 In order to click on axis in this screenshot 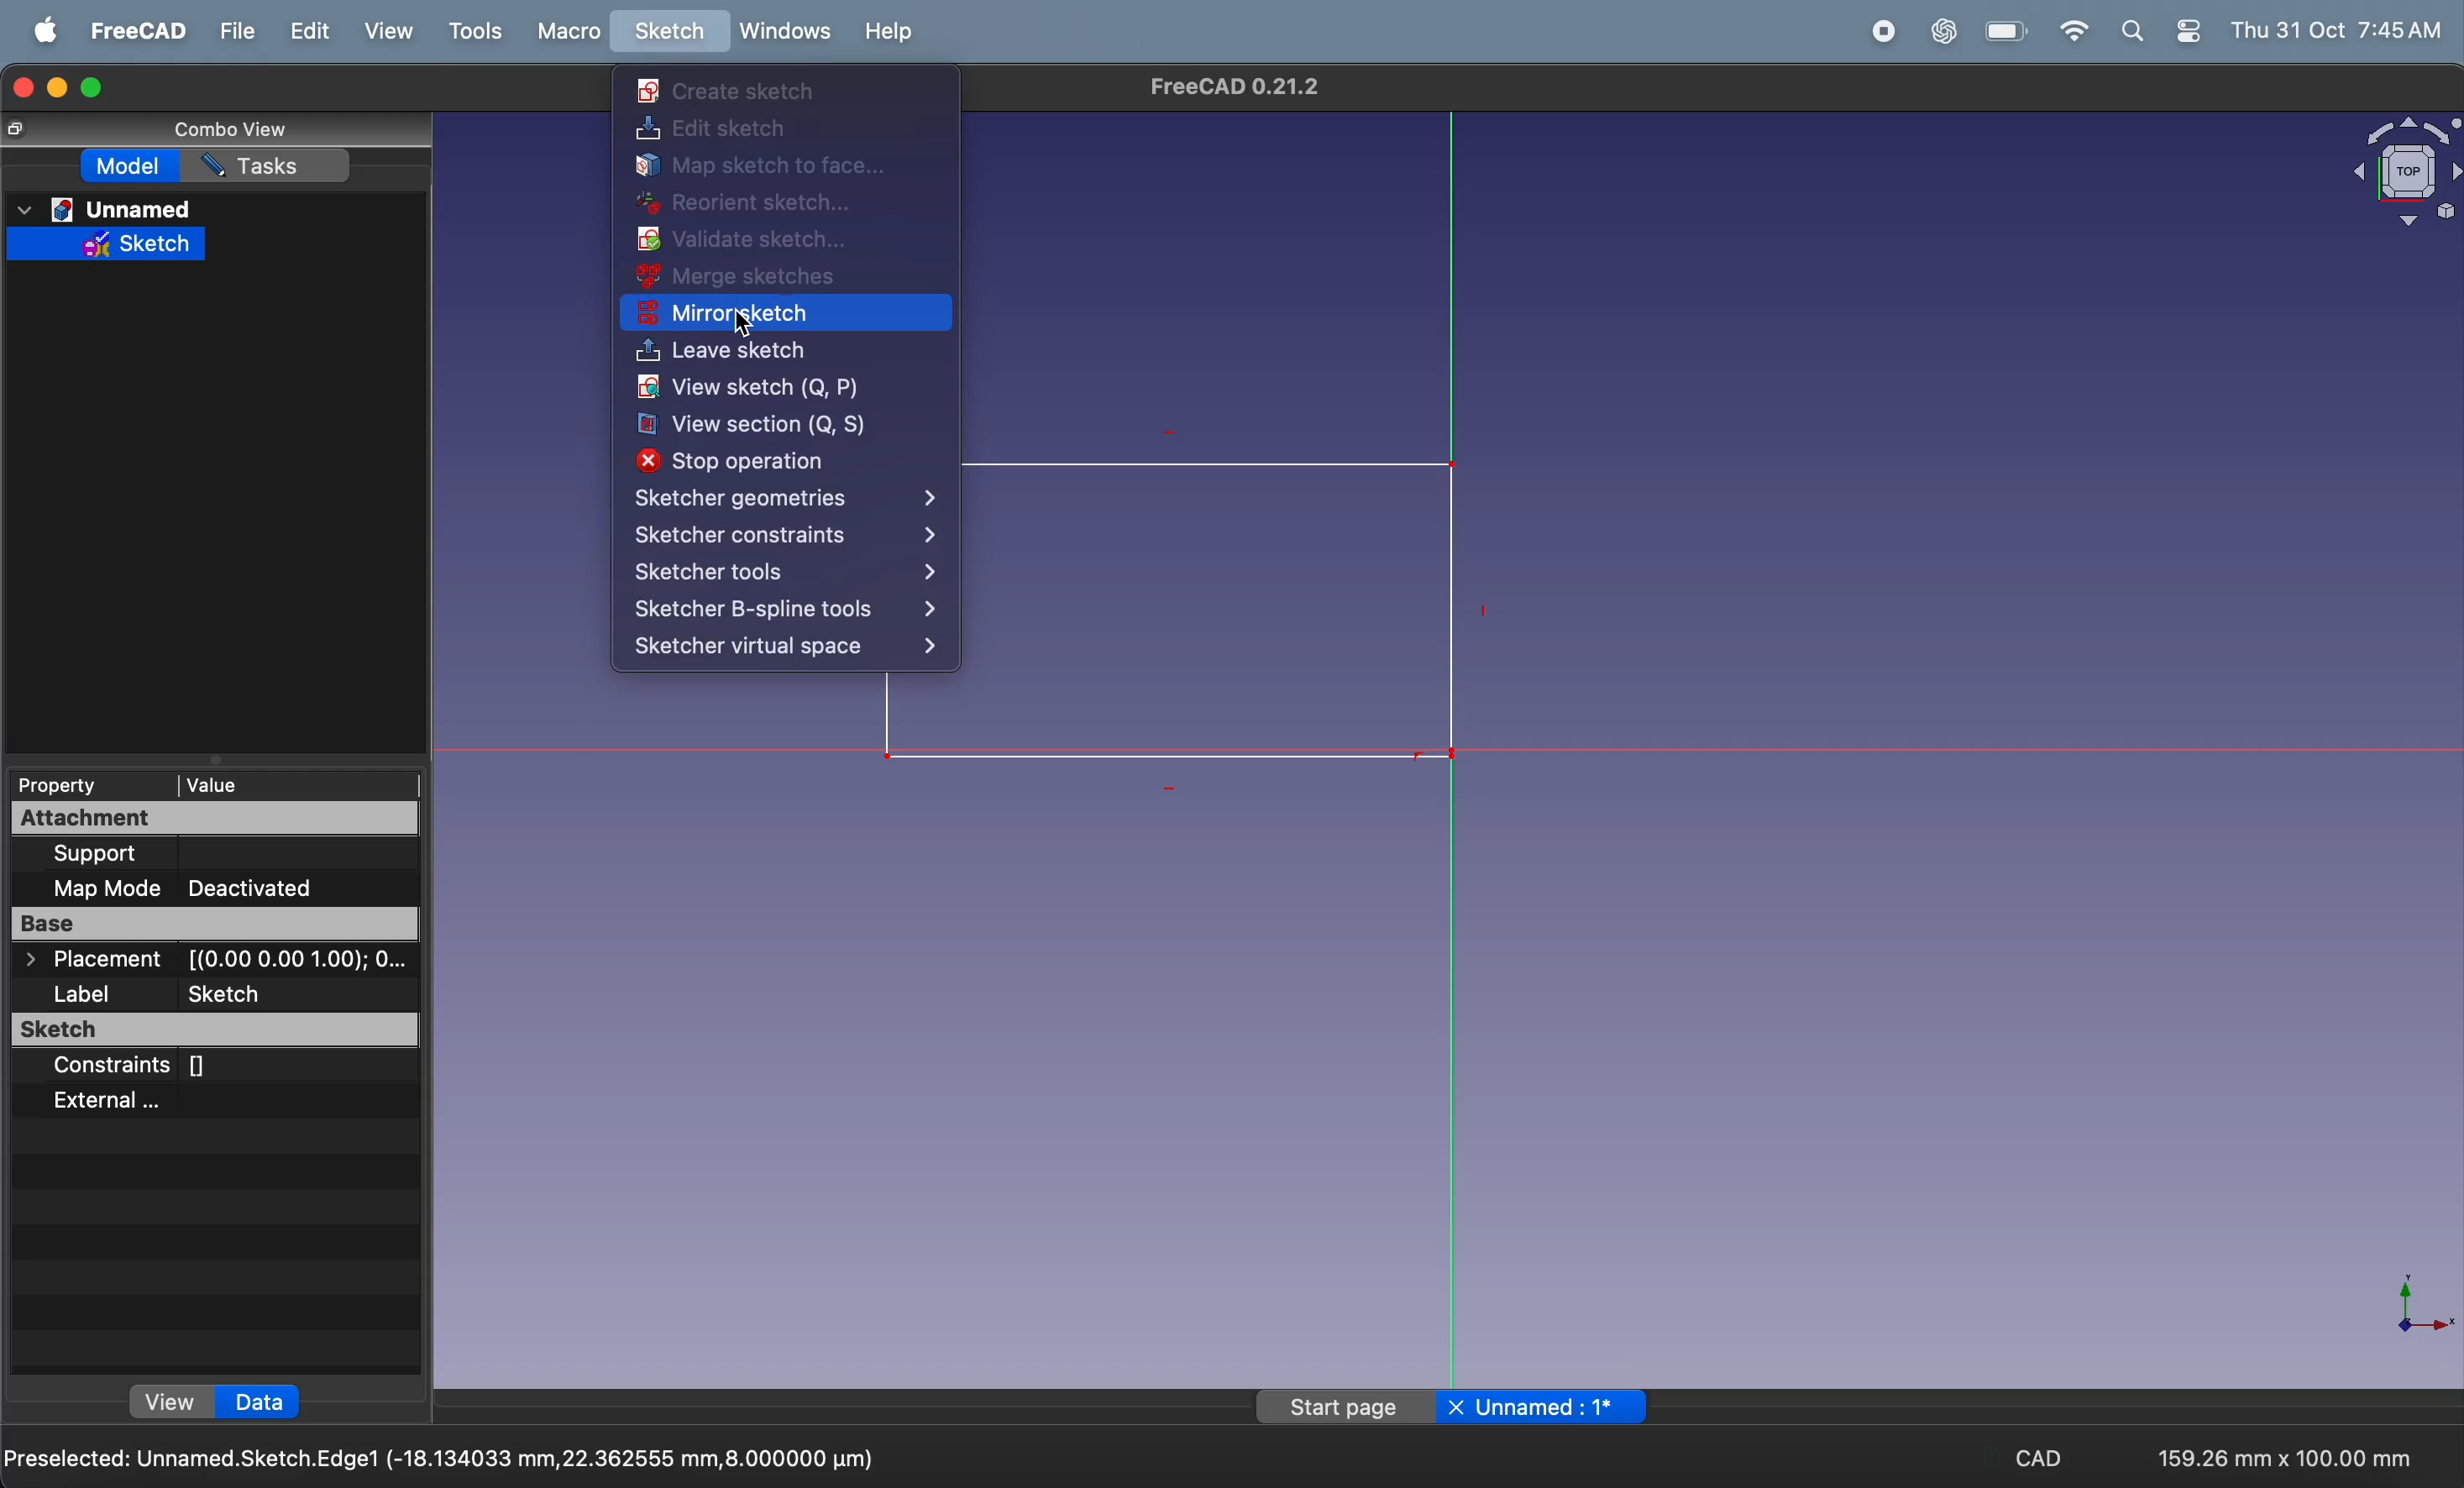, I will do `click(2412, 1313)`.